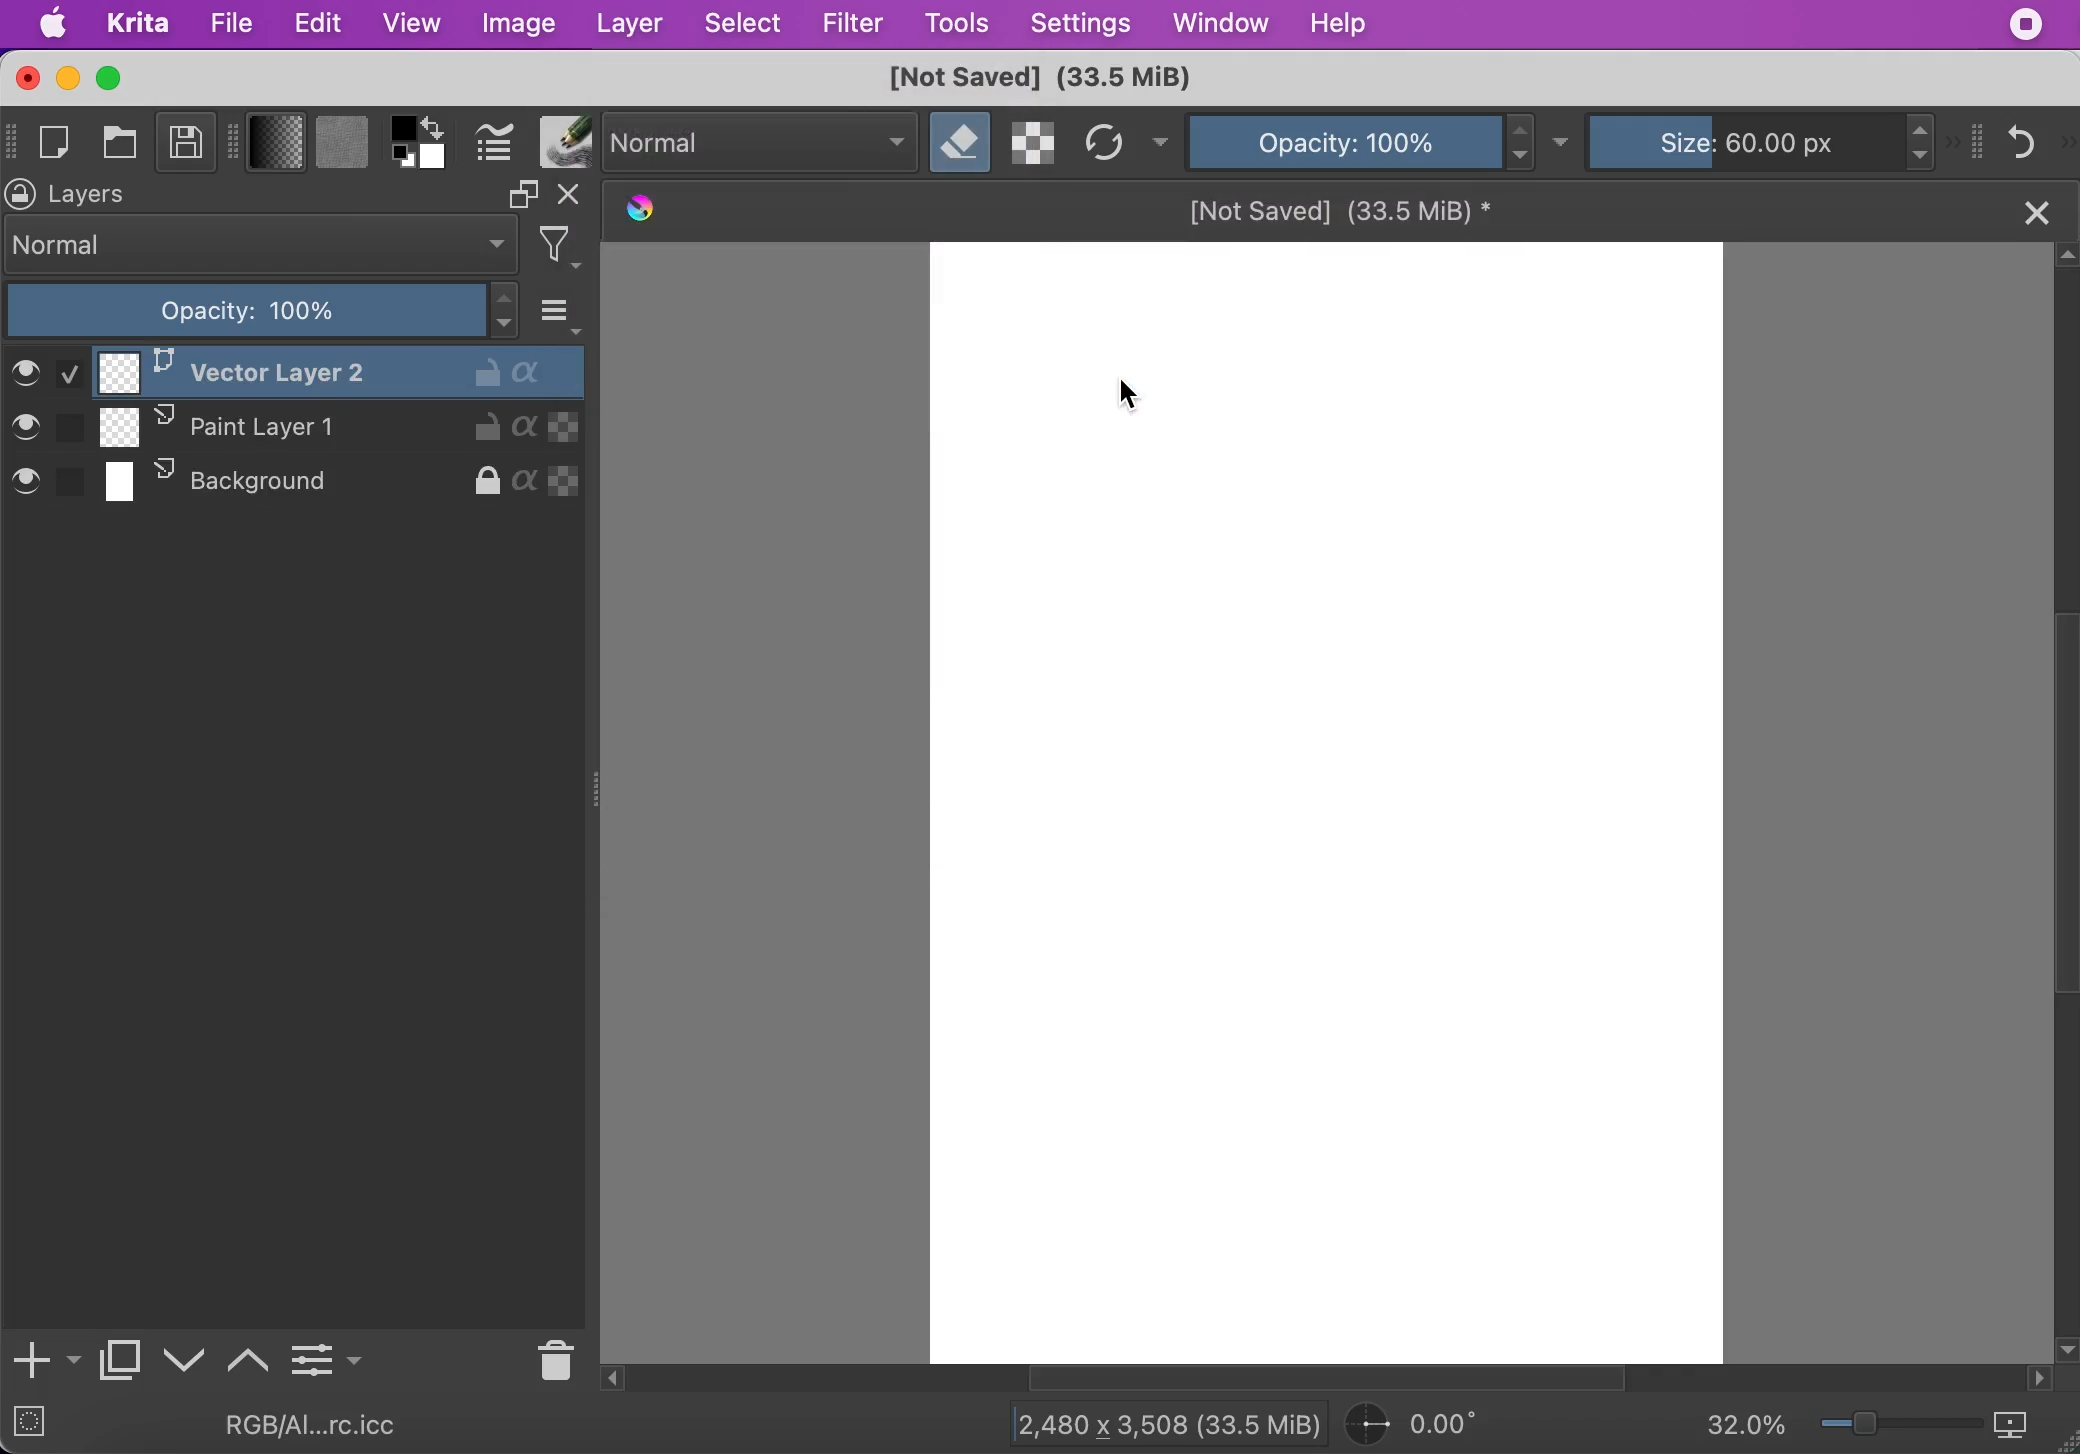  I want to click on size, so click(1752, 139).